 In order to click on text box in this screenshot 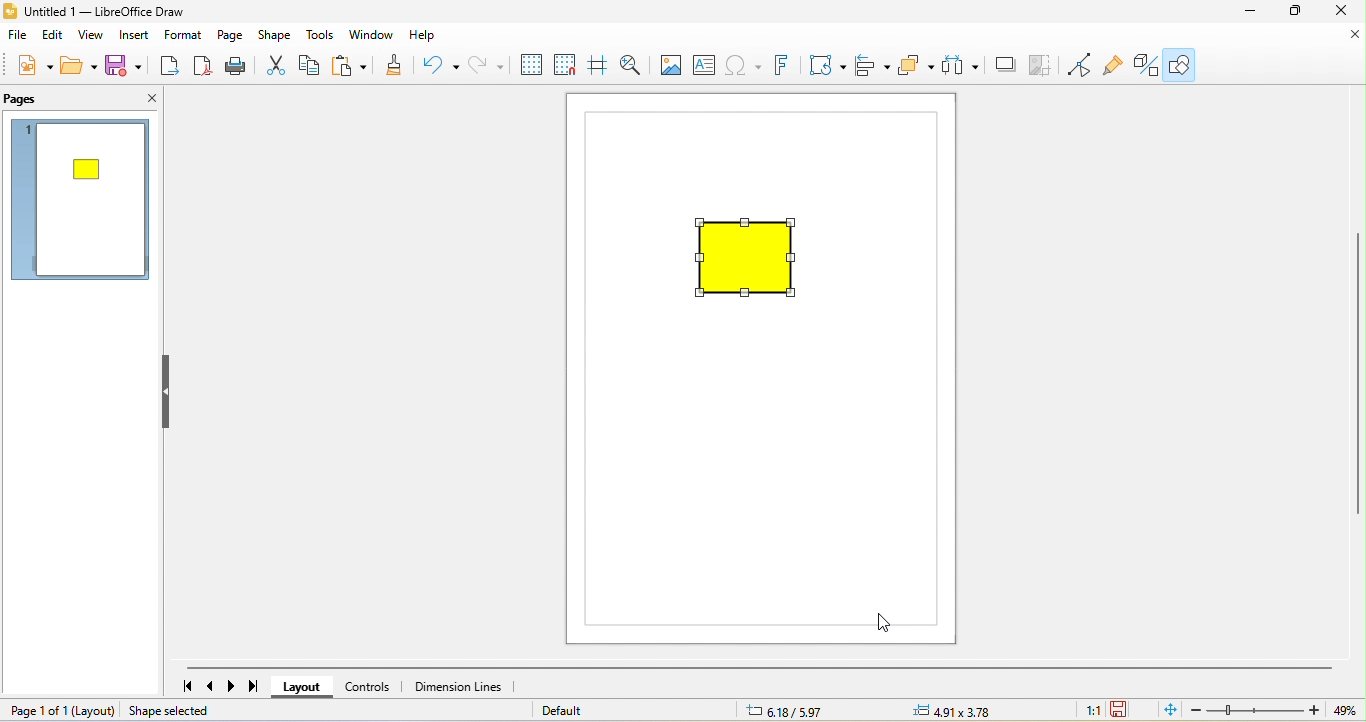, I will do `click(707, 65)`.